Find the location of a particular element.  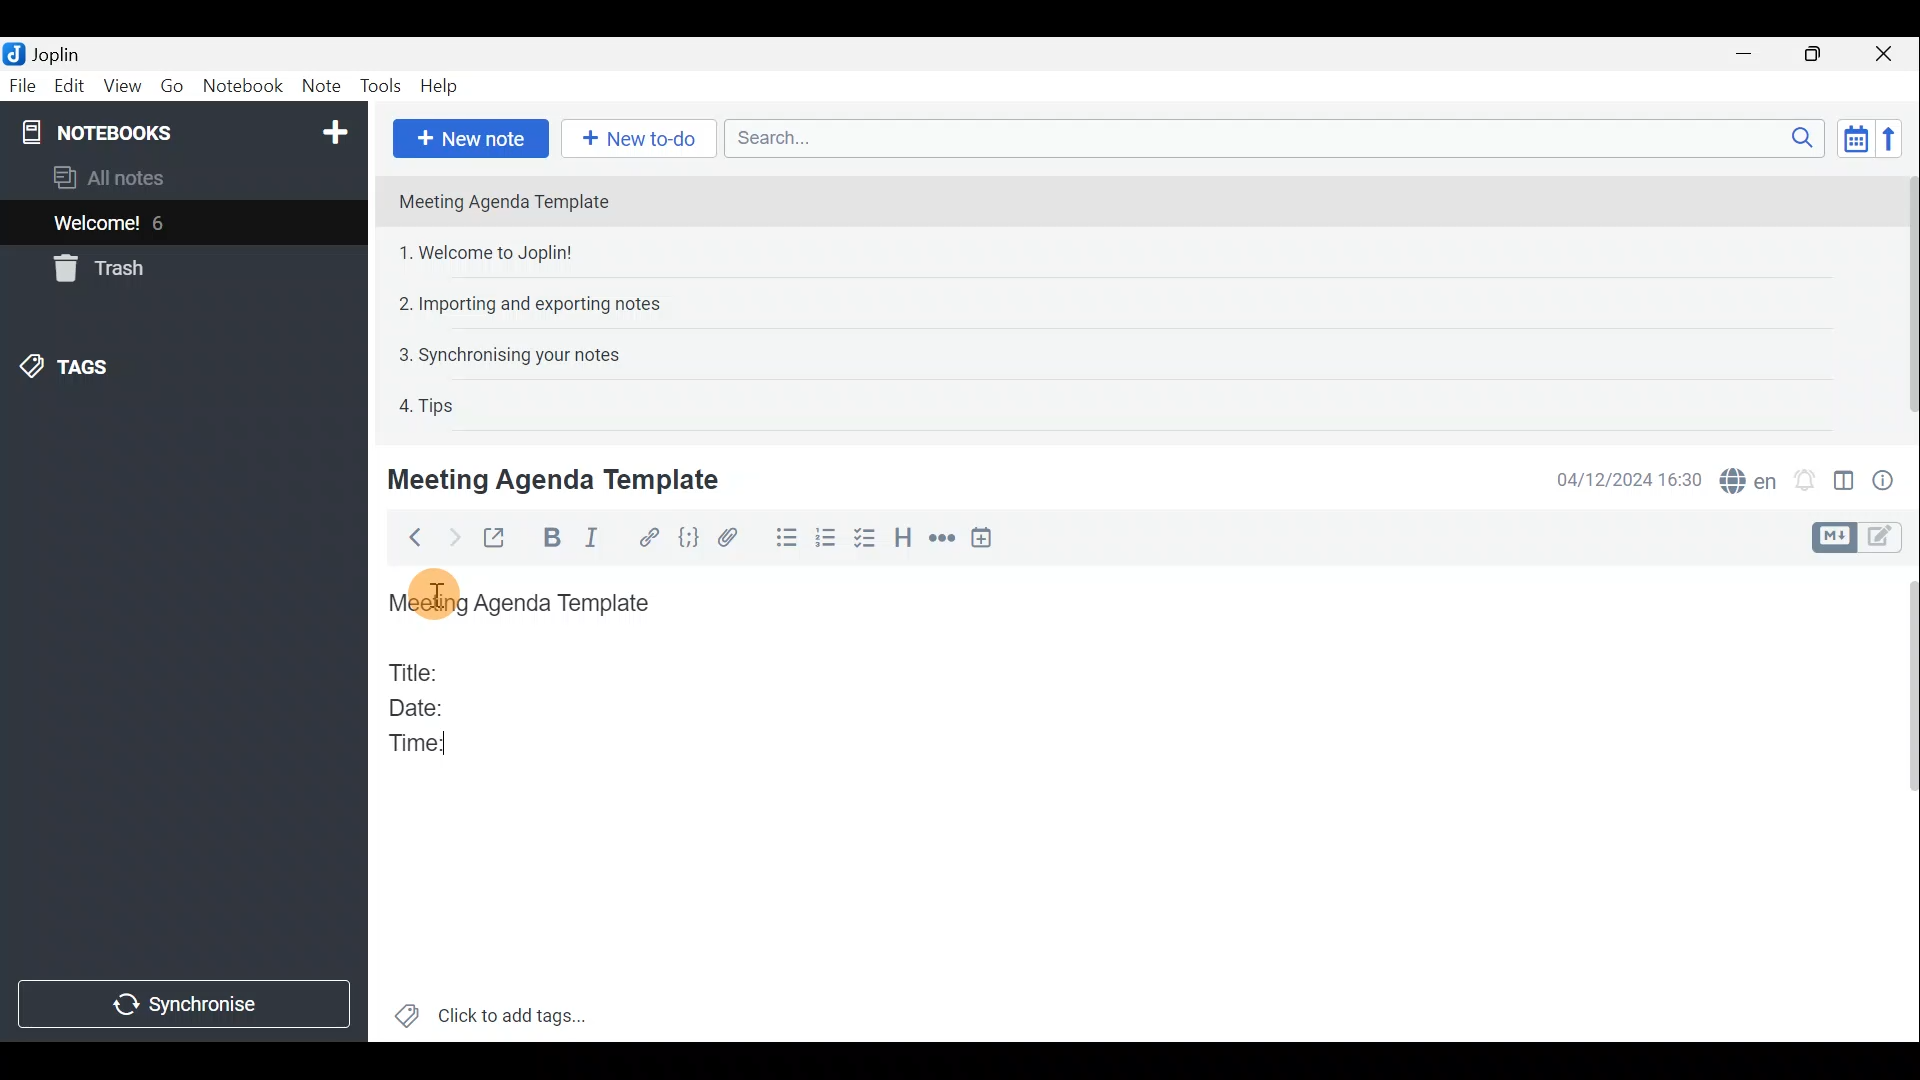

Spell checker is located at coordinates (1750, 478).